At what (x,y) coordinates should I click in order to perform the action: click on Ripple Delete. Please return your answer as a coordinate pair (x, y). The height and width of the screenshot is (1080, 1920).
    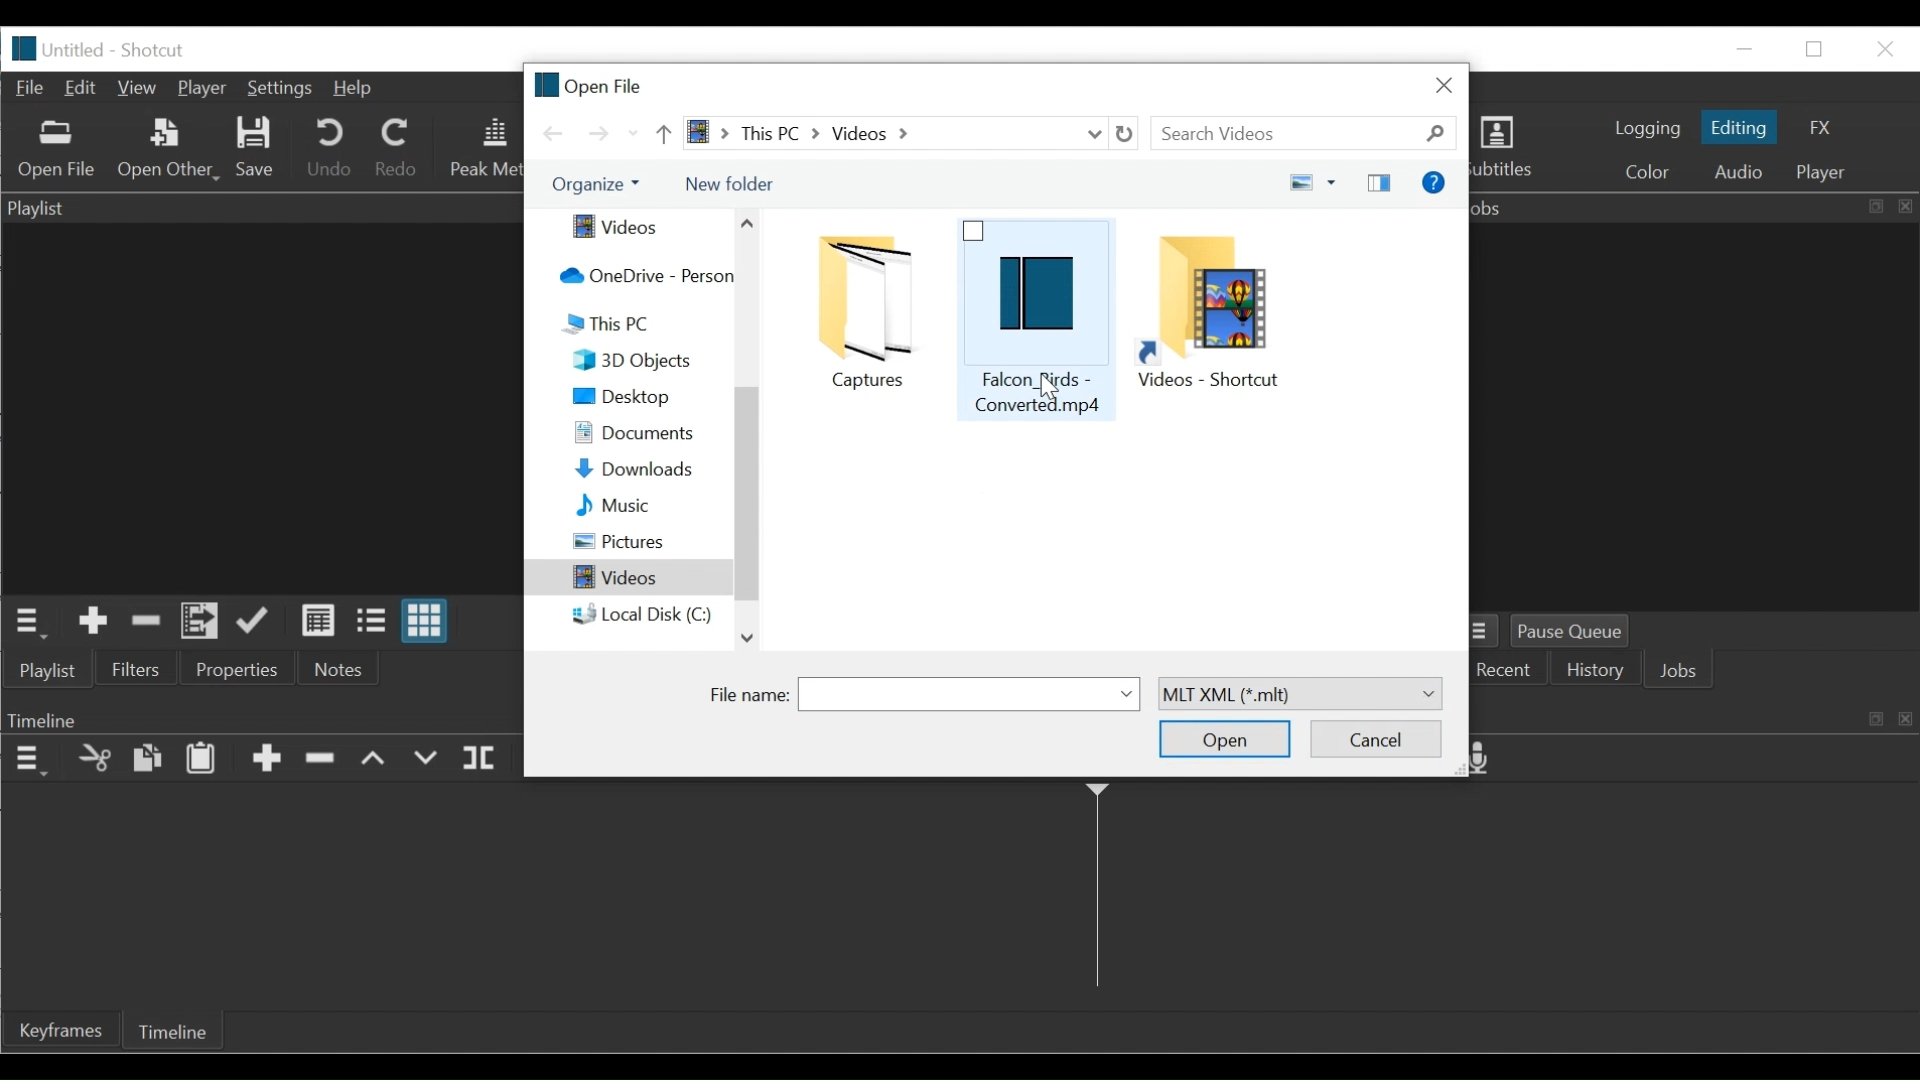
    Looking at the image, I should click on (323, 763).